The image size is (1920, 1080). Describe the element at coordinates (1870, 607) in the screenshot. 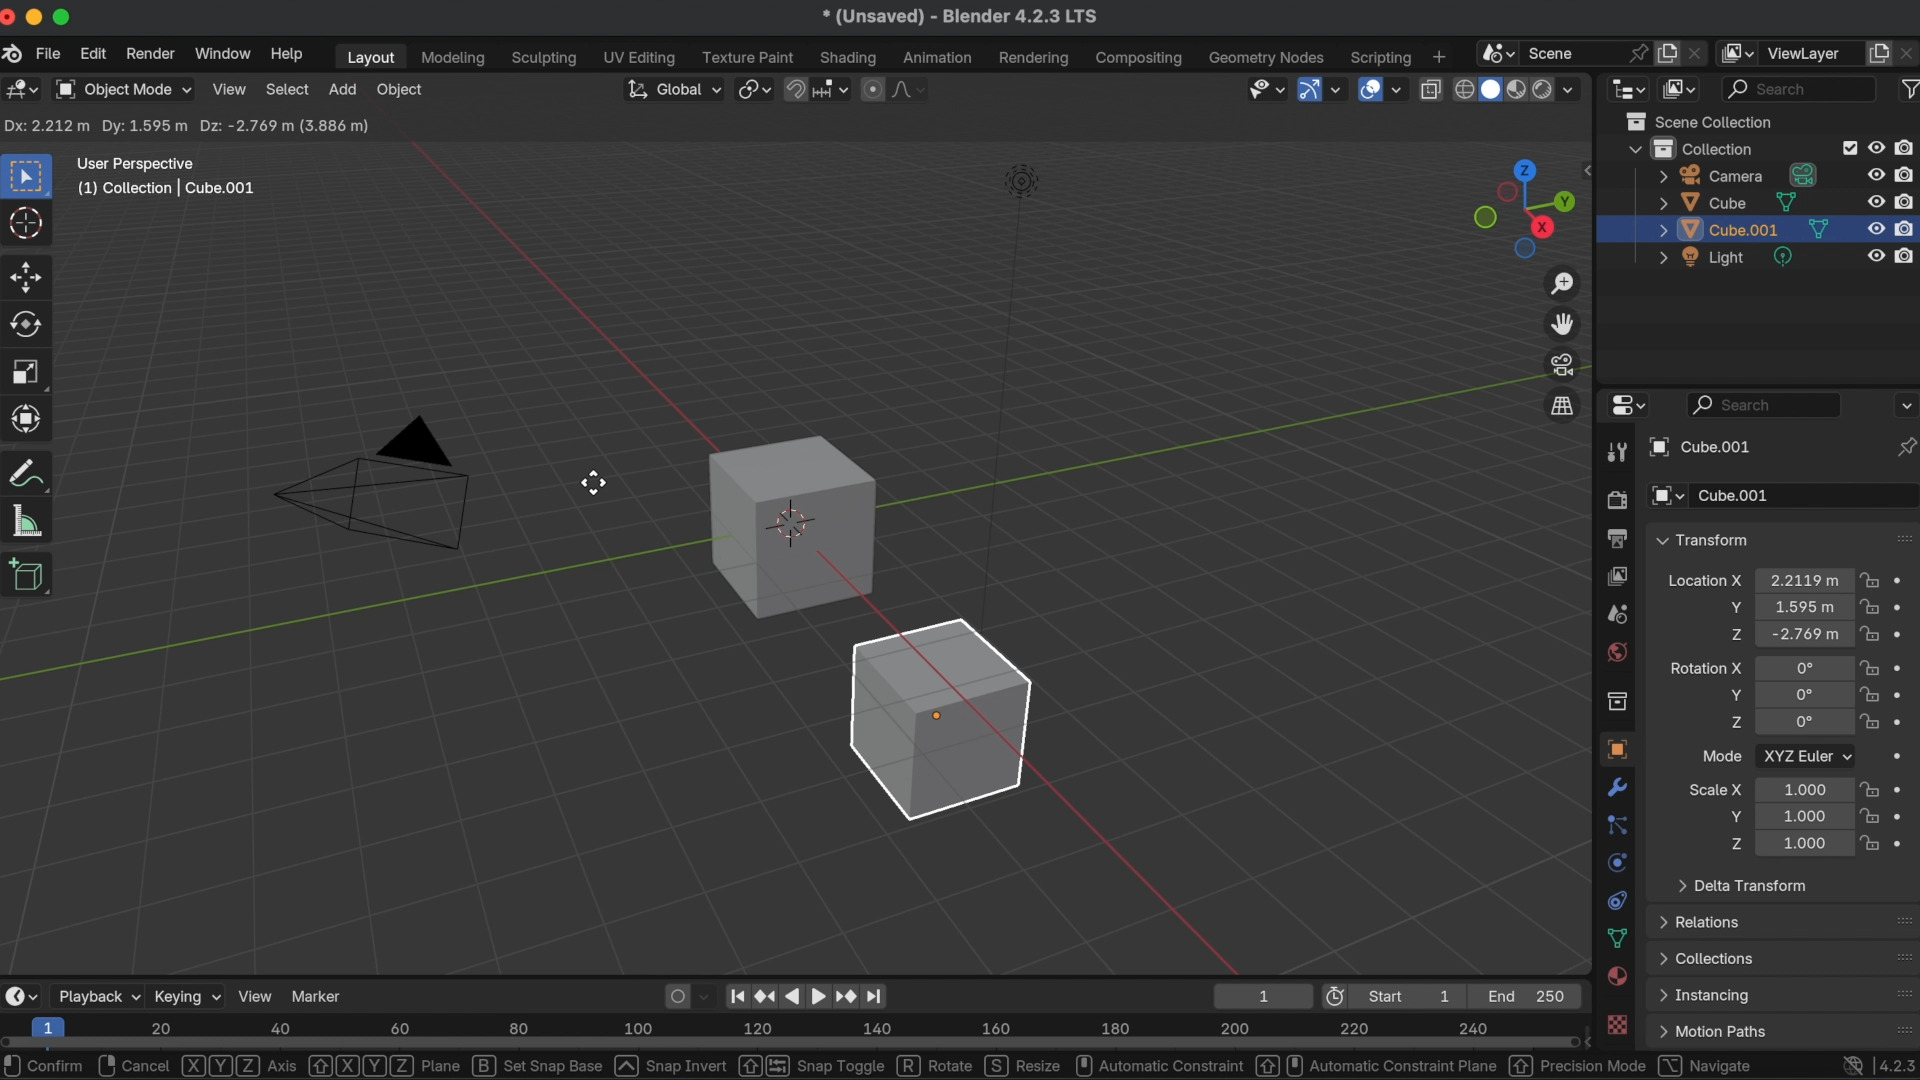

I see `lock location` at that location.